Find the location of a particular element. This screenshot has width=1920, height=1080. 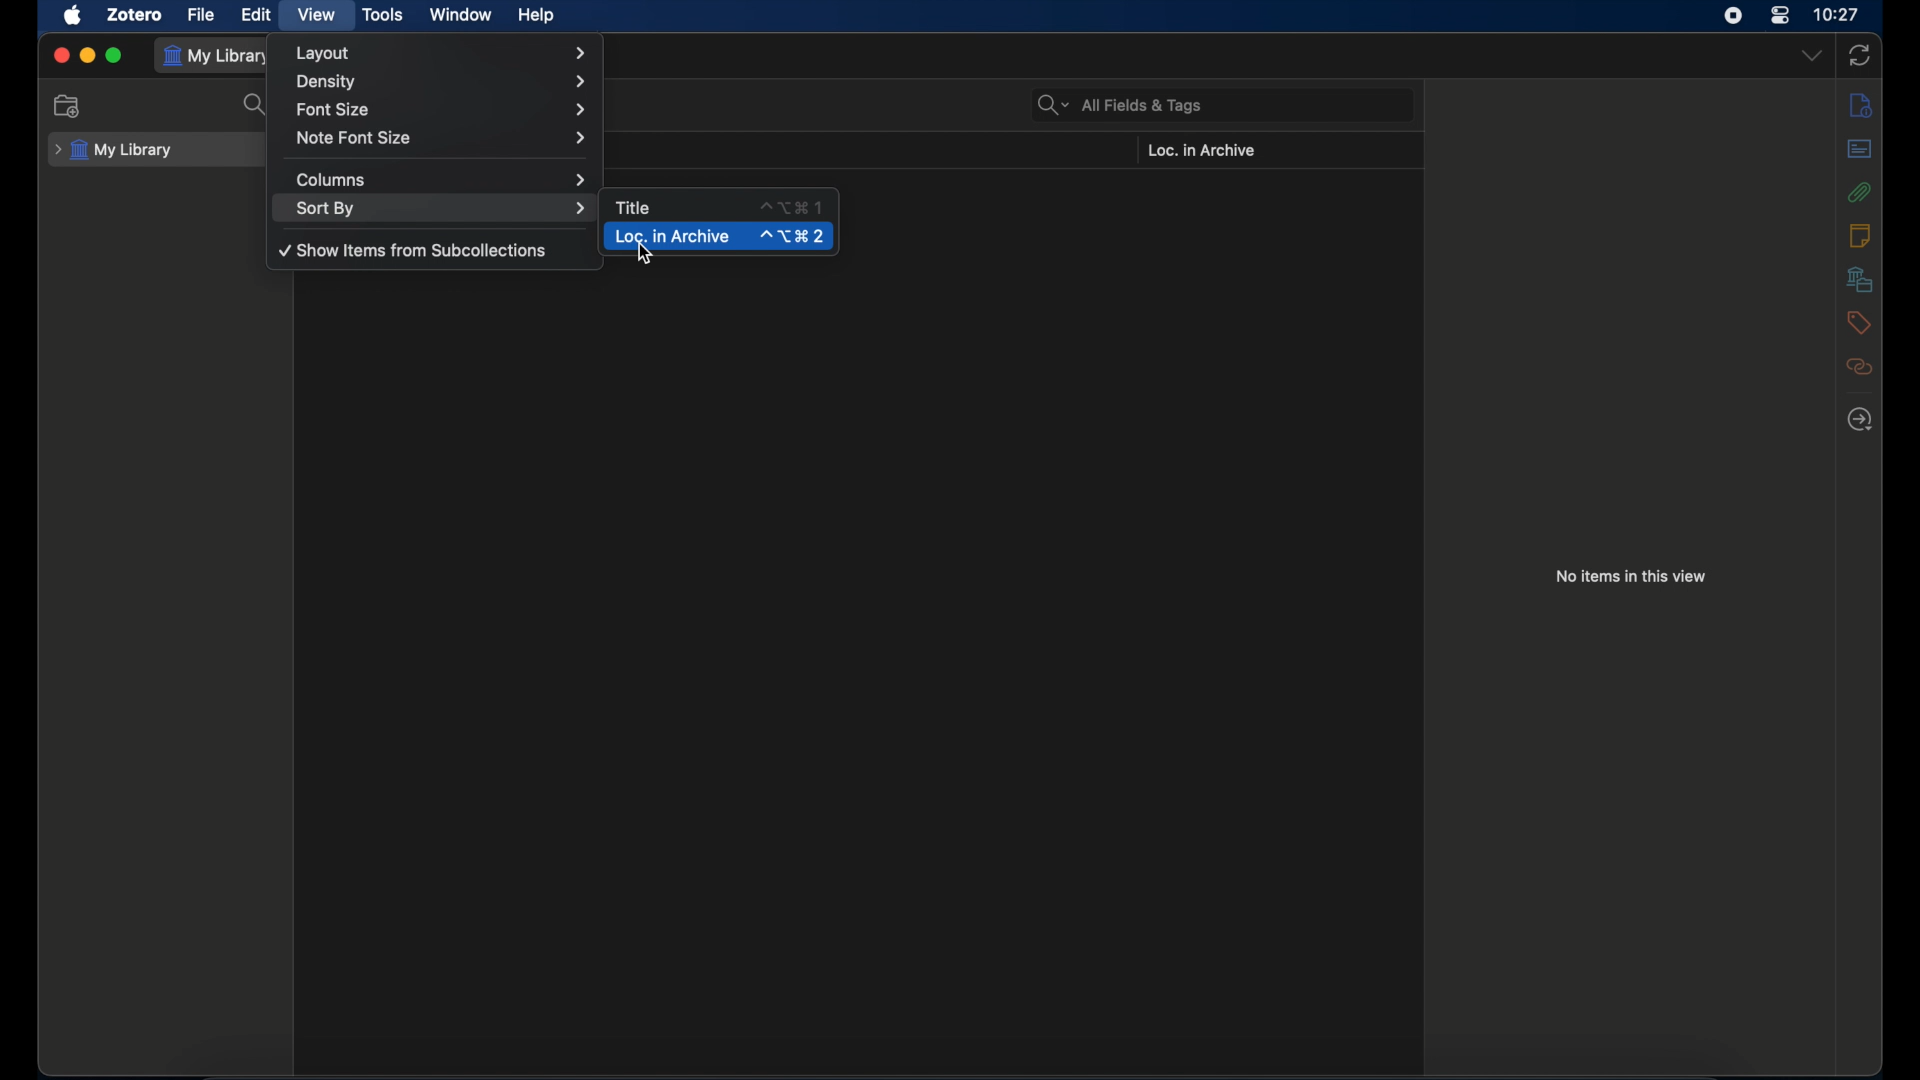

attachments is located at coordinates (1862, 192).